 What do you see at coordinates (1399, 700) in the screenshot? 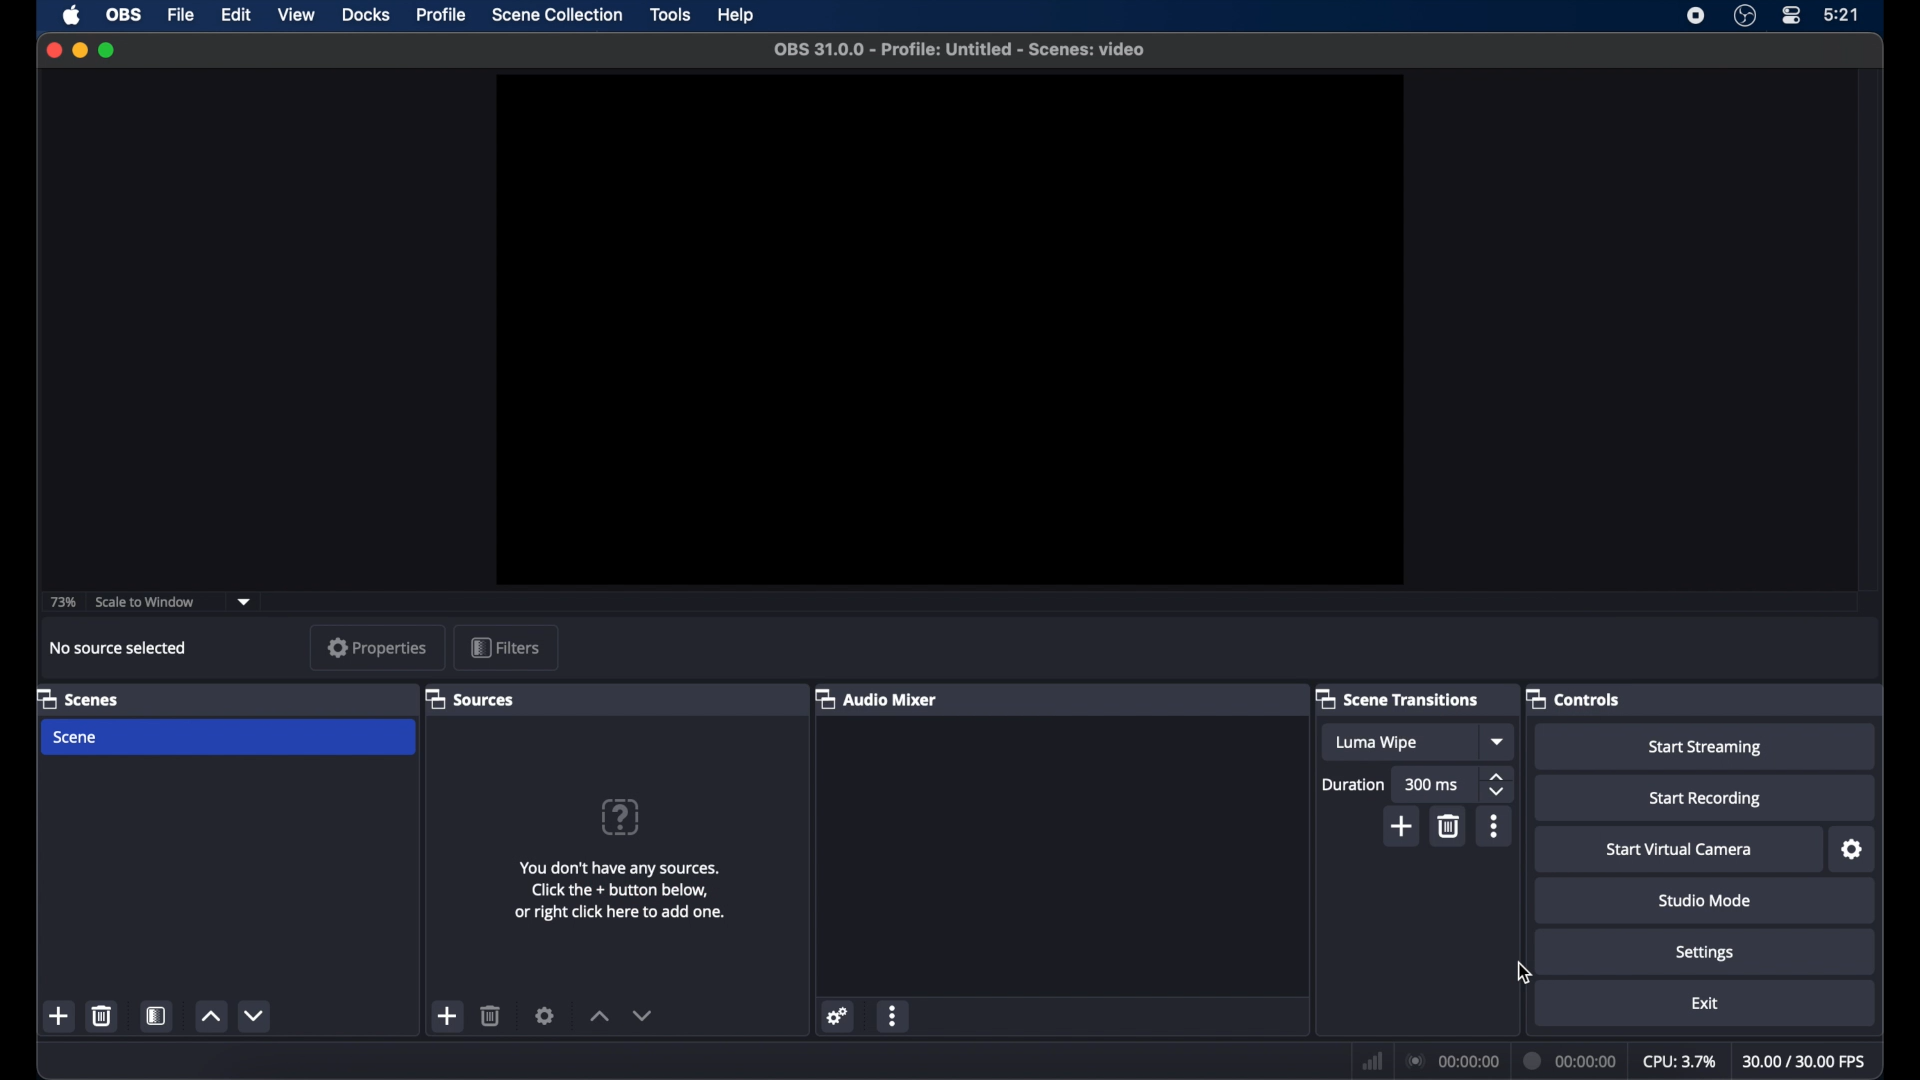
I see `scene transitions` at bounding box center [1399, 700].